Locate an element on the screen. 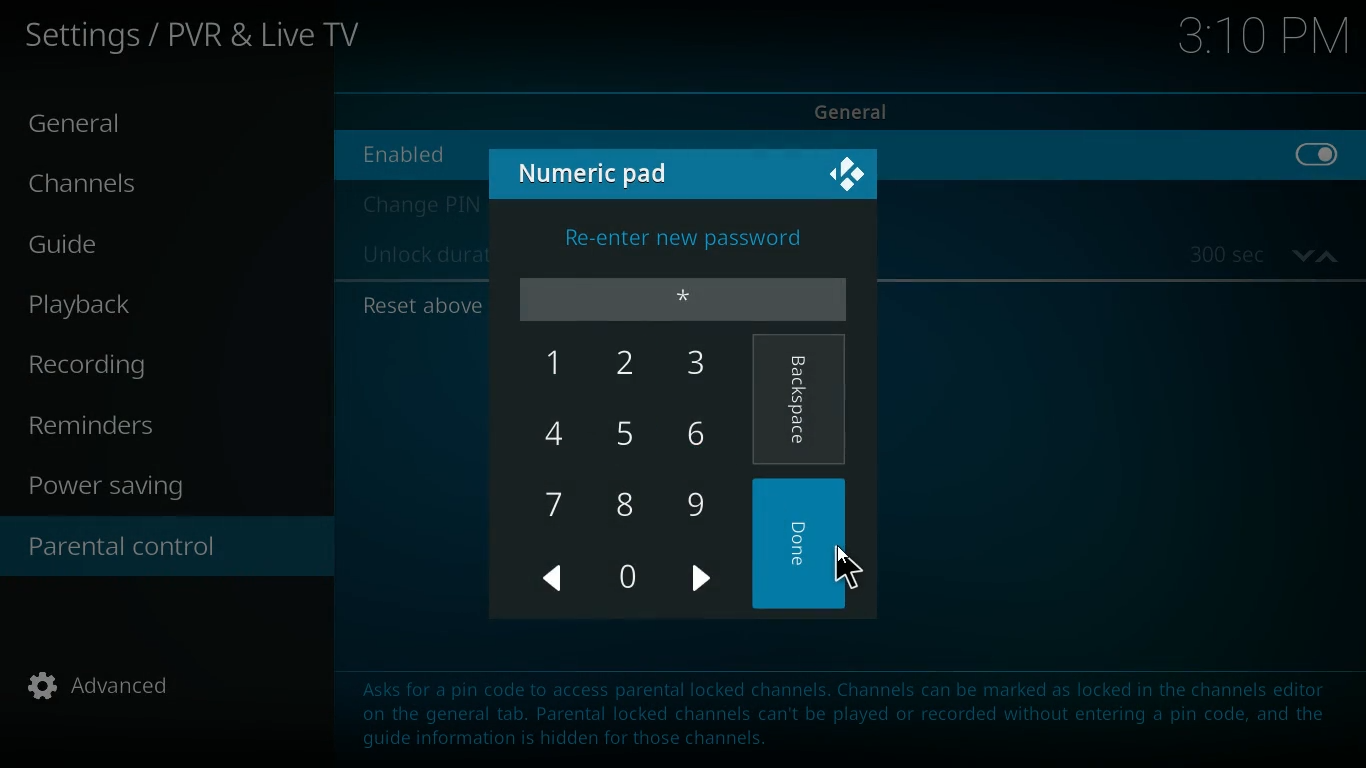 The height and width of the screenshot is (768, 1366). enabled is located at coordinates (418, 153).